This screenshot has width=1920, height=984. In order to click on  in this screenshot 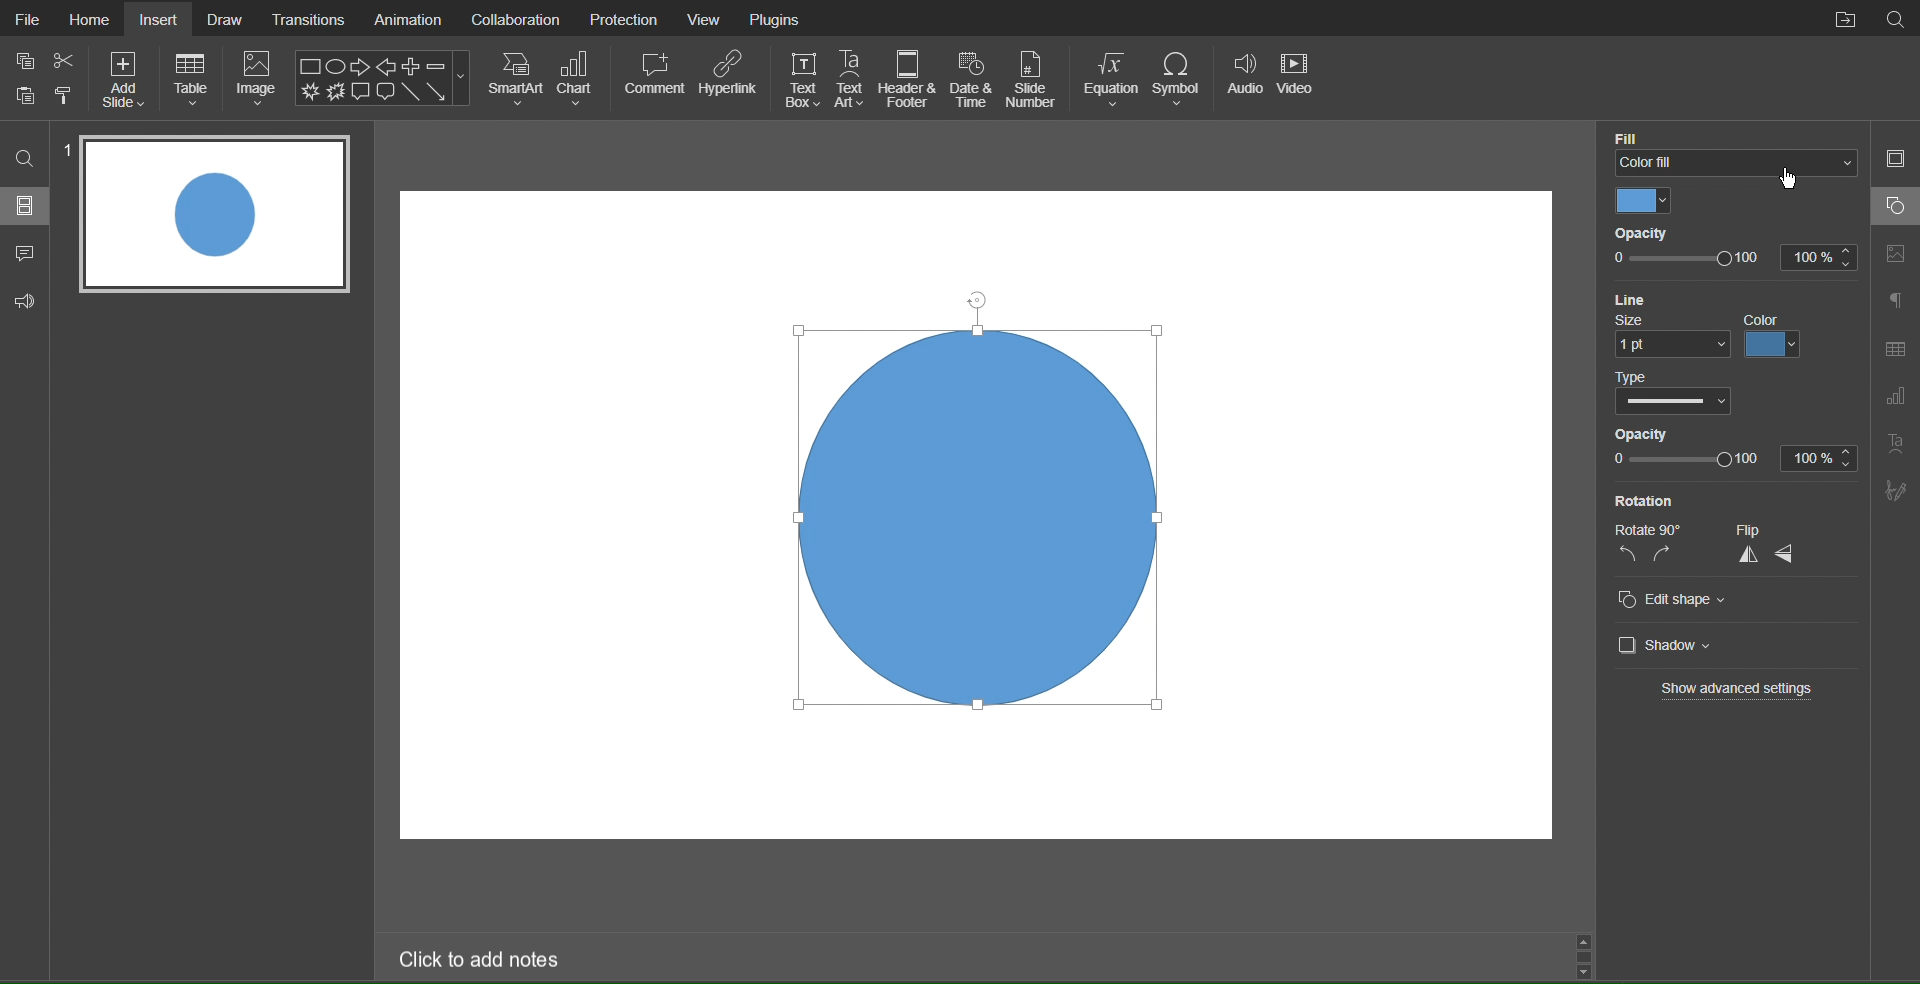, I will do `click(1649, 528)`.